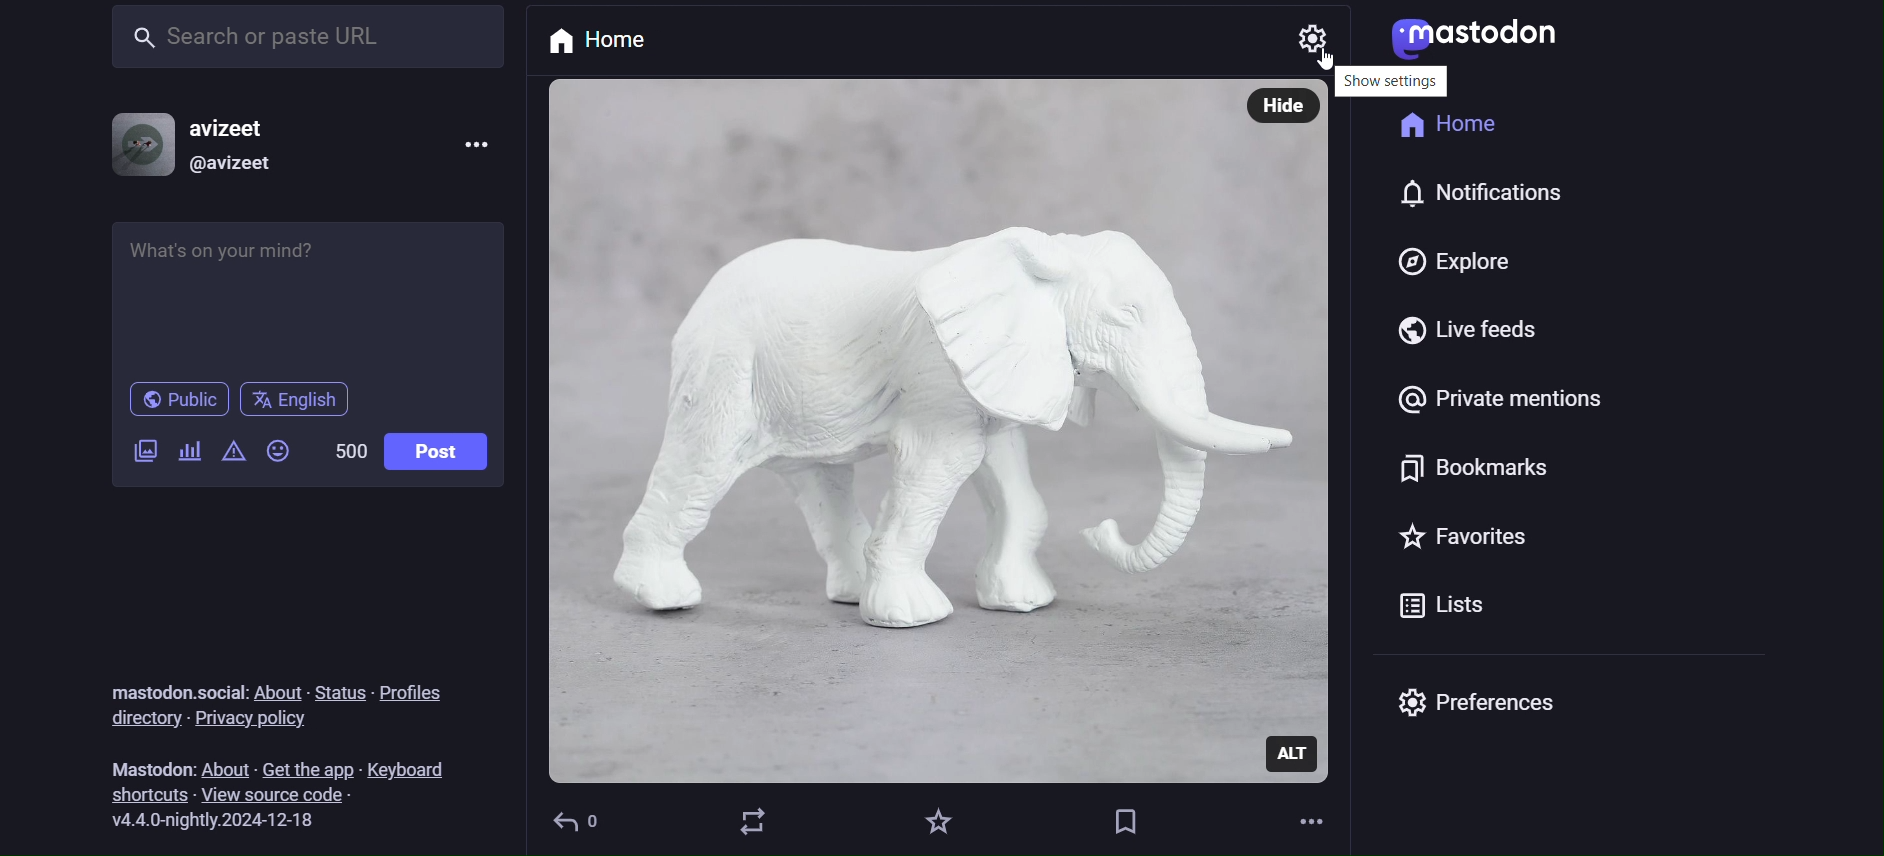 This screenshot has height=856, width=1884. I want to click on Post Picture, so click(892, 433).